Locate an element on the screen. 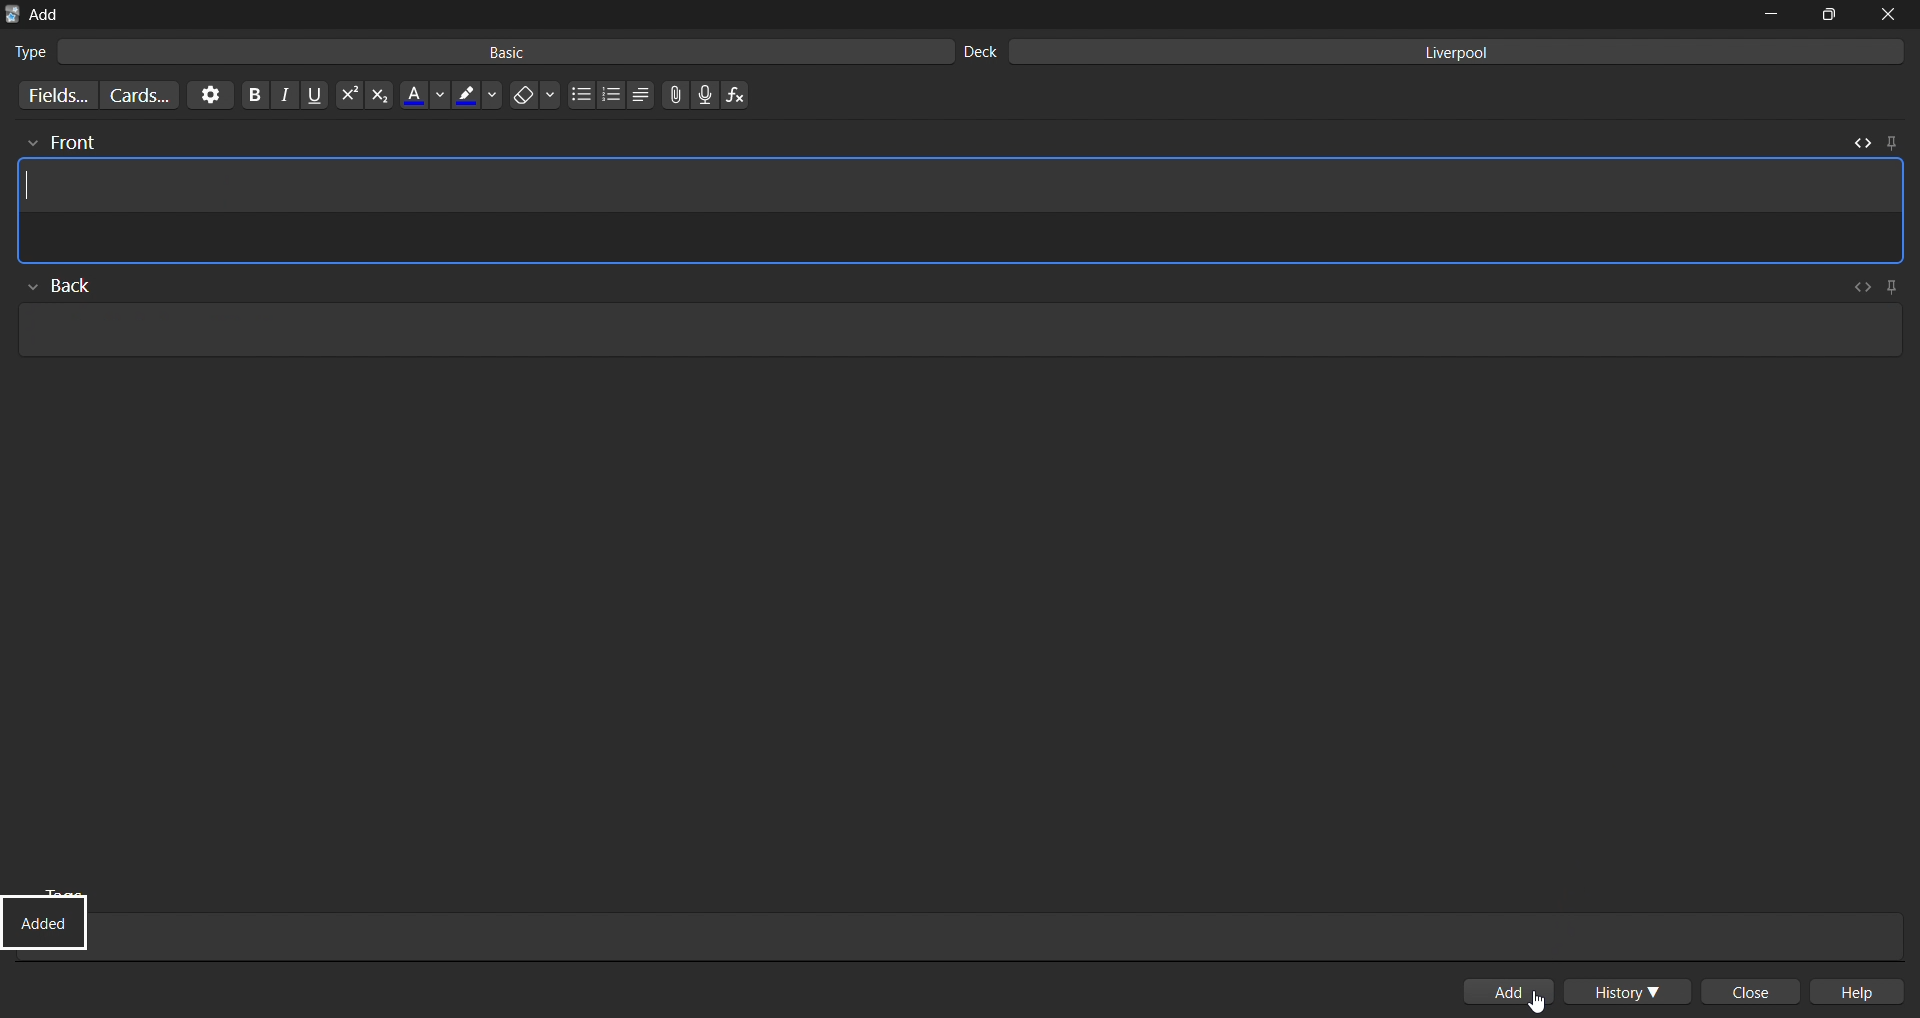  liverpool deck input field is located at coordinates (1438, 52).